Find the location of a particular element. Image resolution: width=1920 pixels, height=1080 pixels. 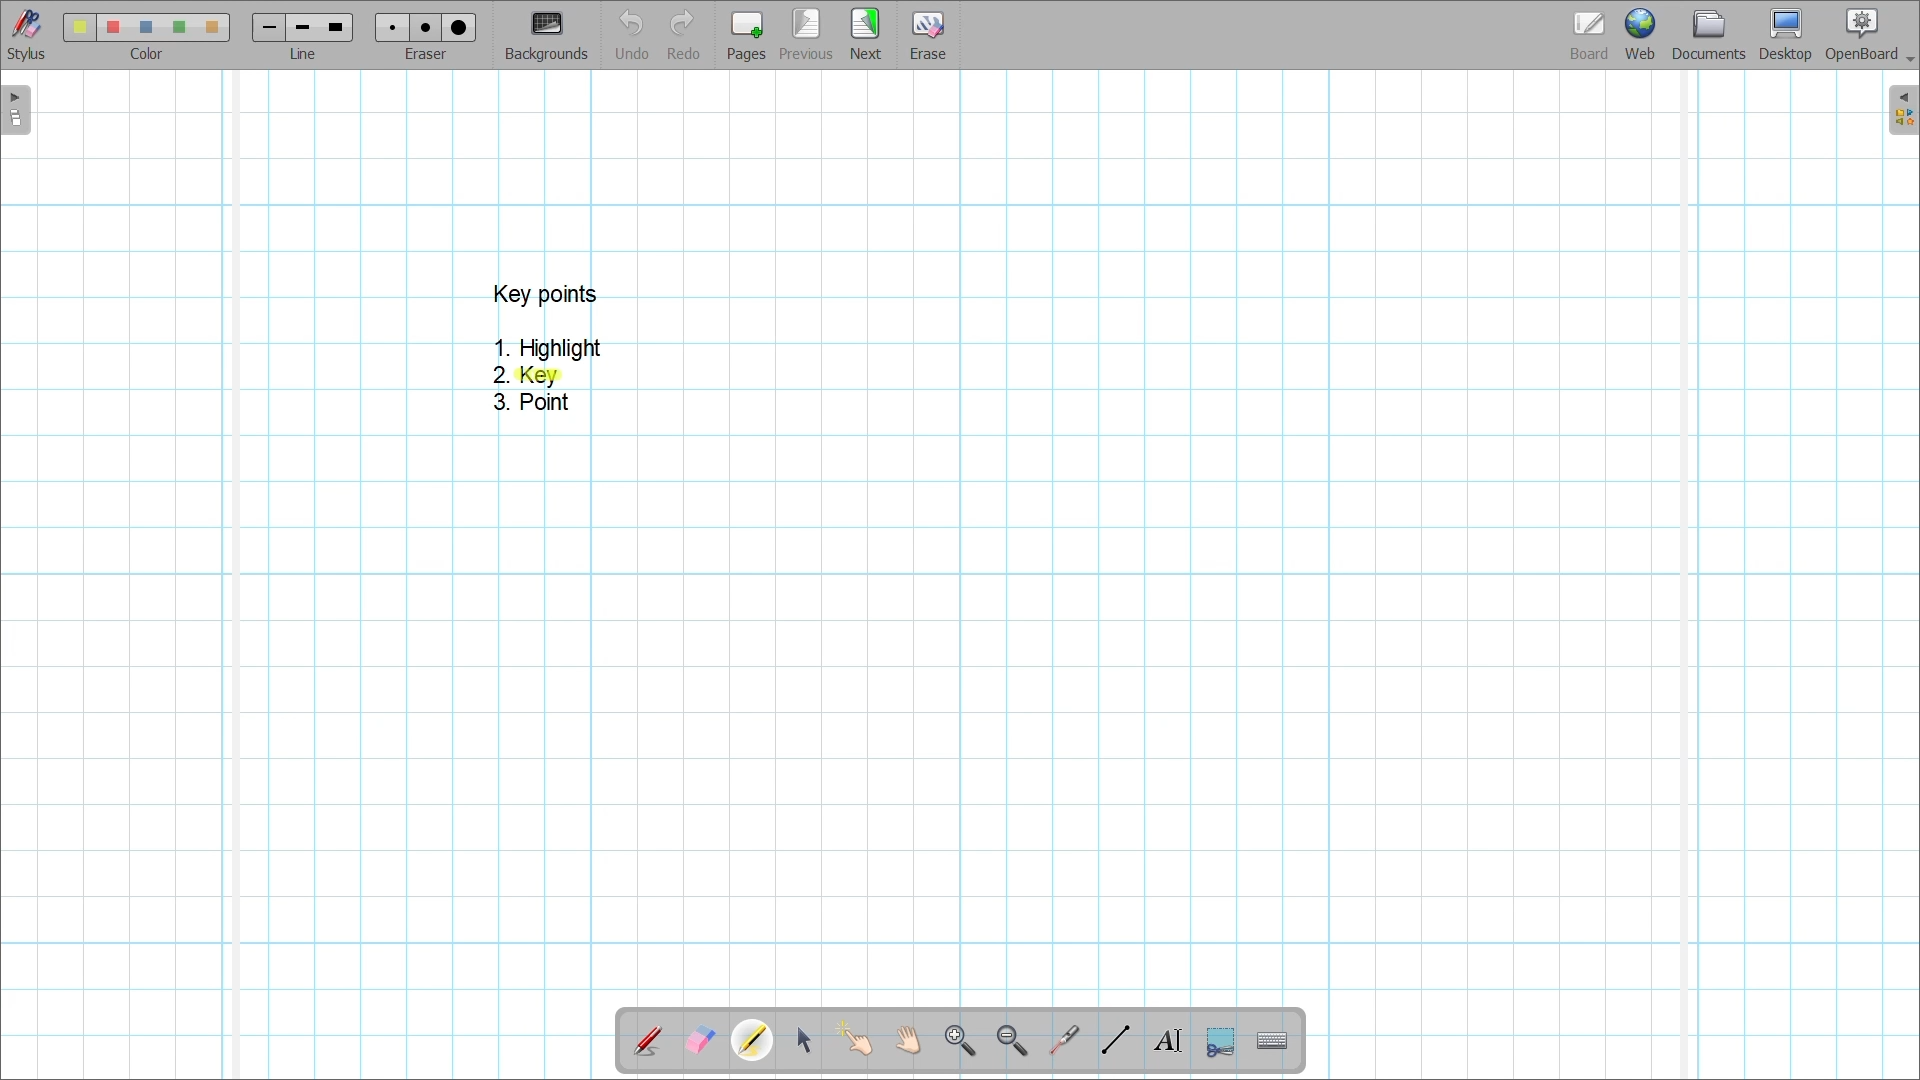

eraser is located at coordinates (430, 55).